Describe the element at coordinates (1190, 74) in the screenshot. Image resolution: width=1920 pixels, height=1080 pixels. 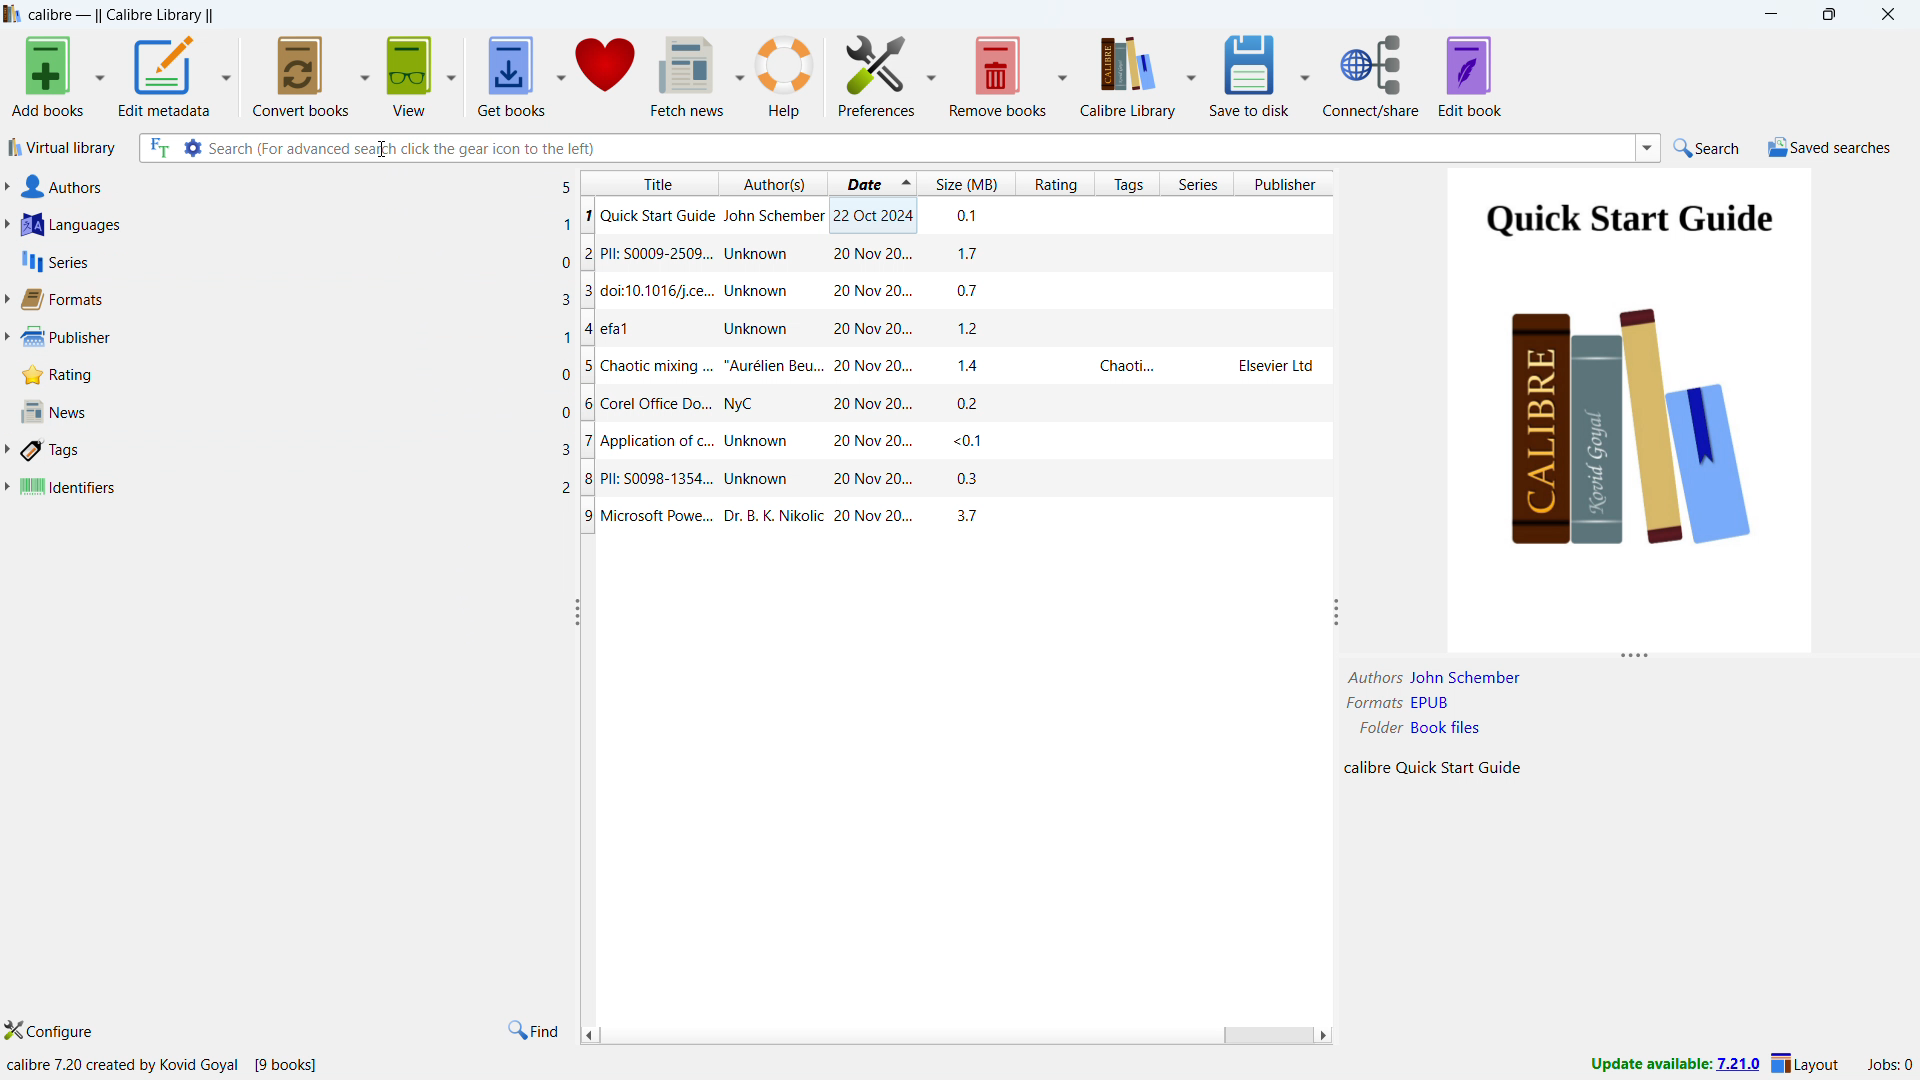
I see `calibre library options` at that location.